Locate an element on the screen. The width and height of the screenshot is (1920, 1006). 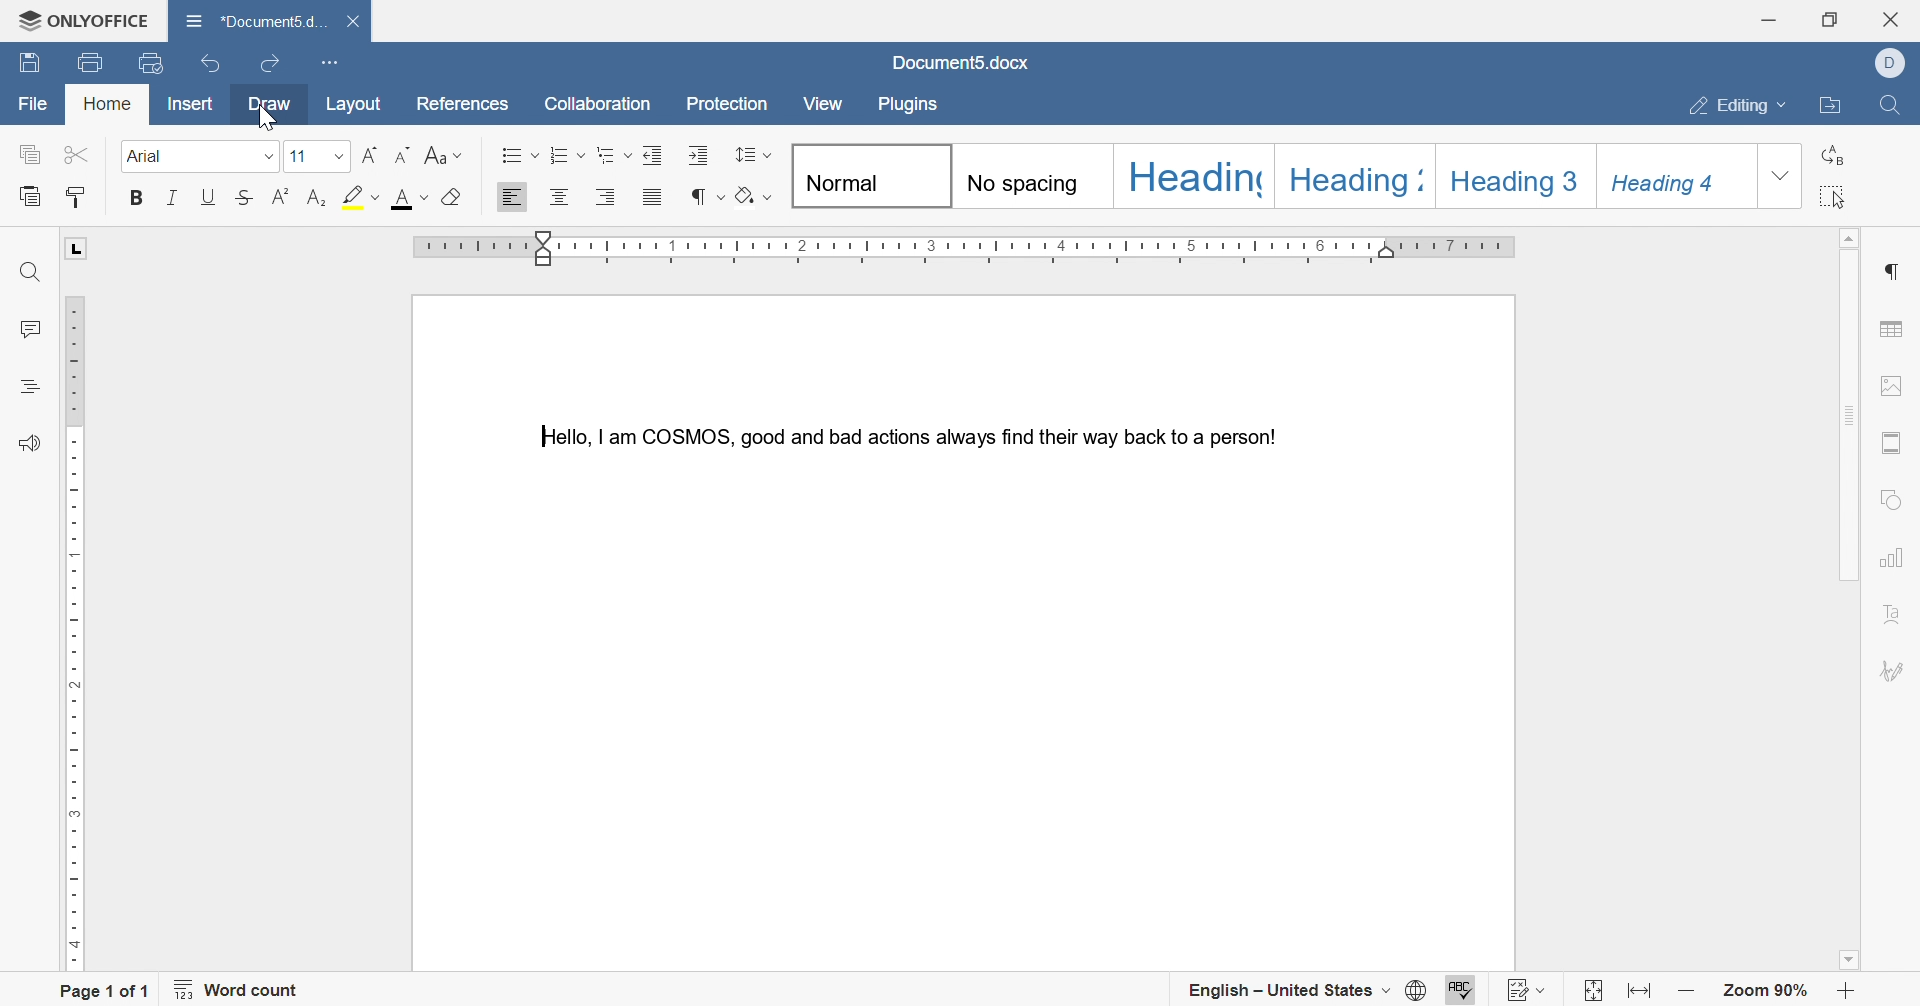
justified is located at coordinates (651, 195).